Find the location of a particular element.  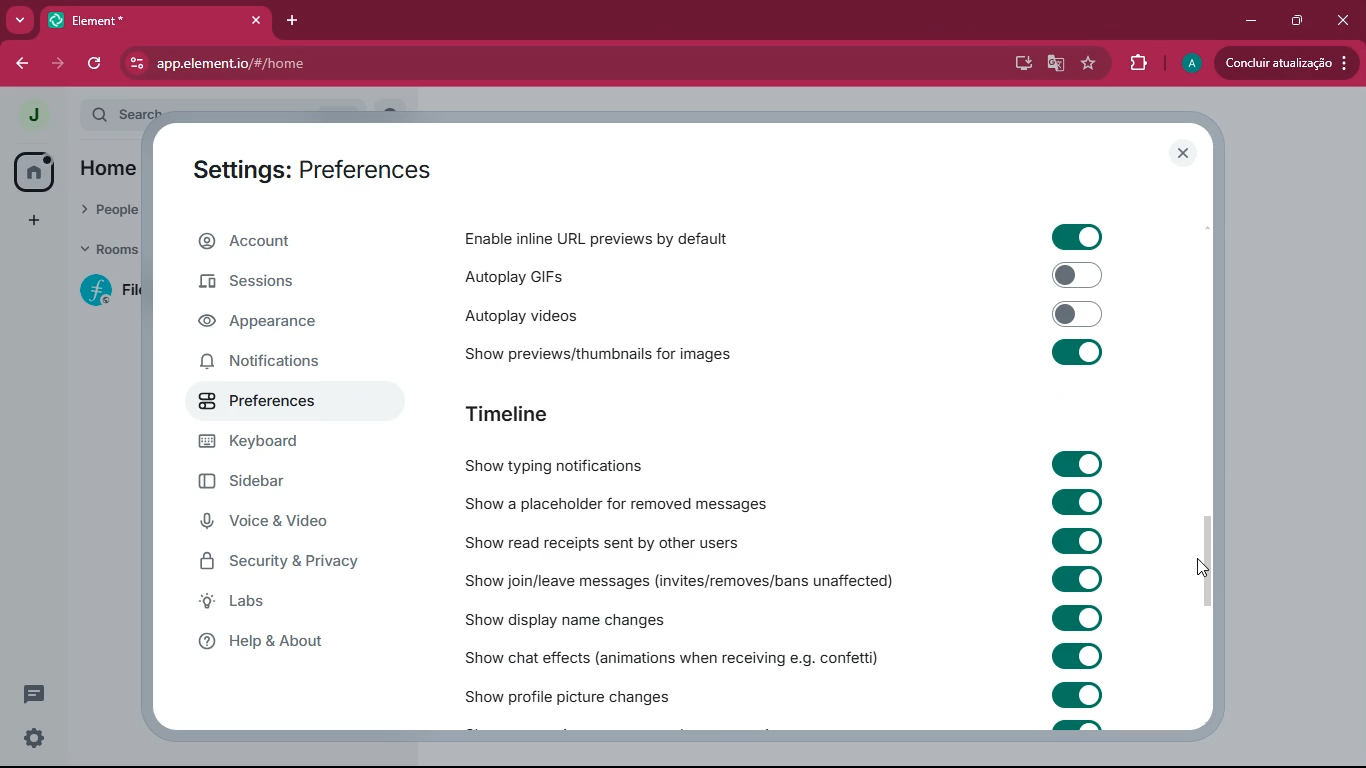

back is located at coordinates (23, 64).